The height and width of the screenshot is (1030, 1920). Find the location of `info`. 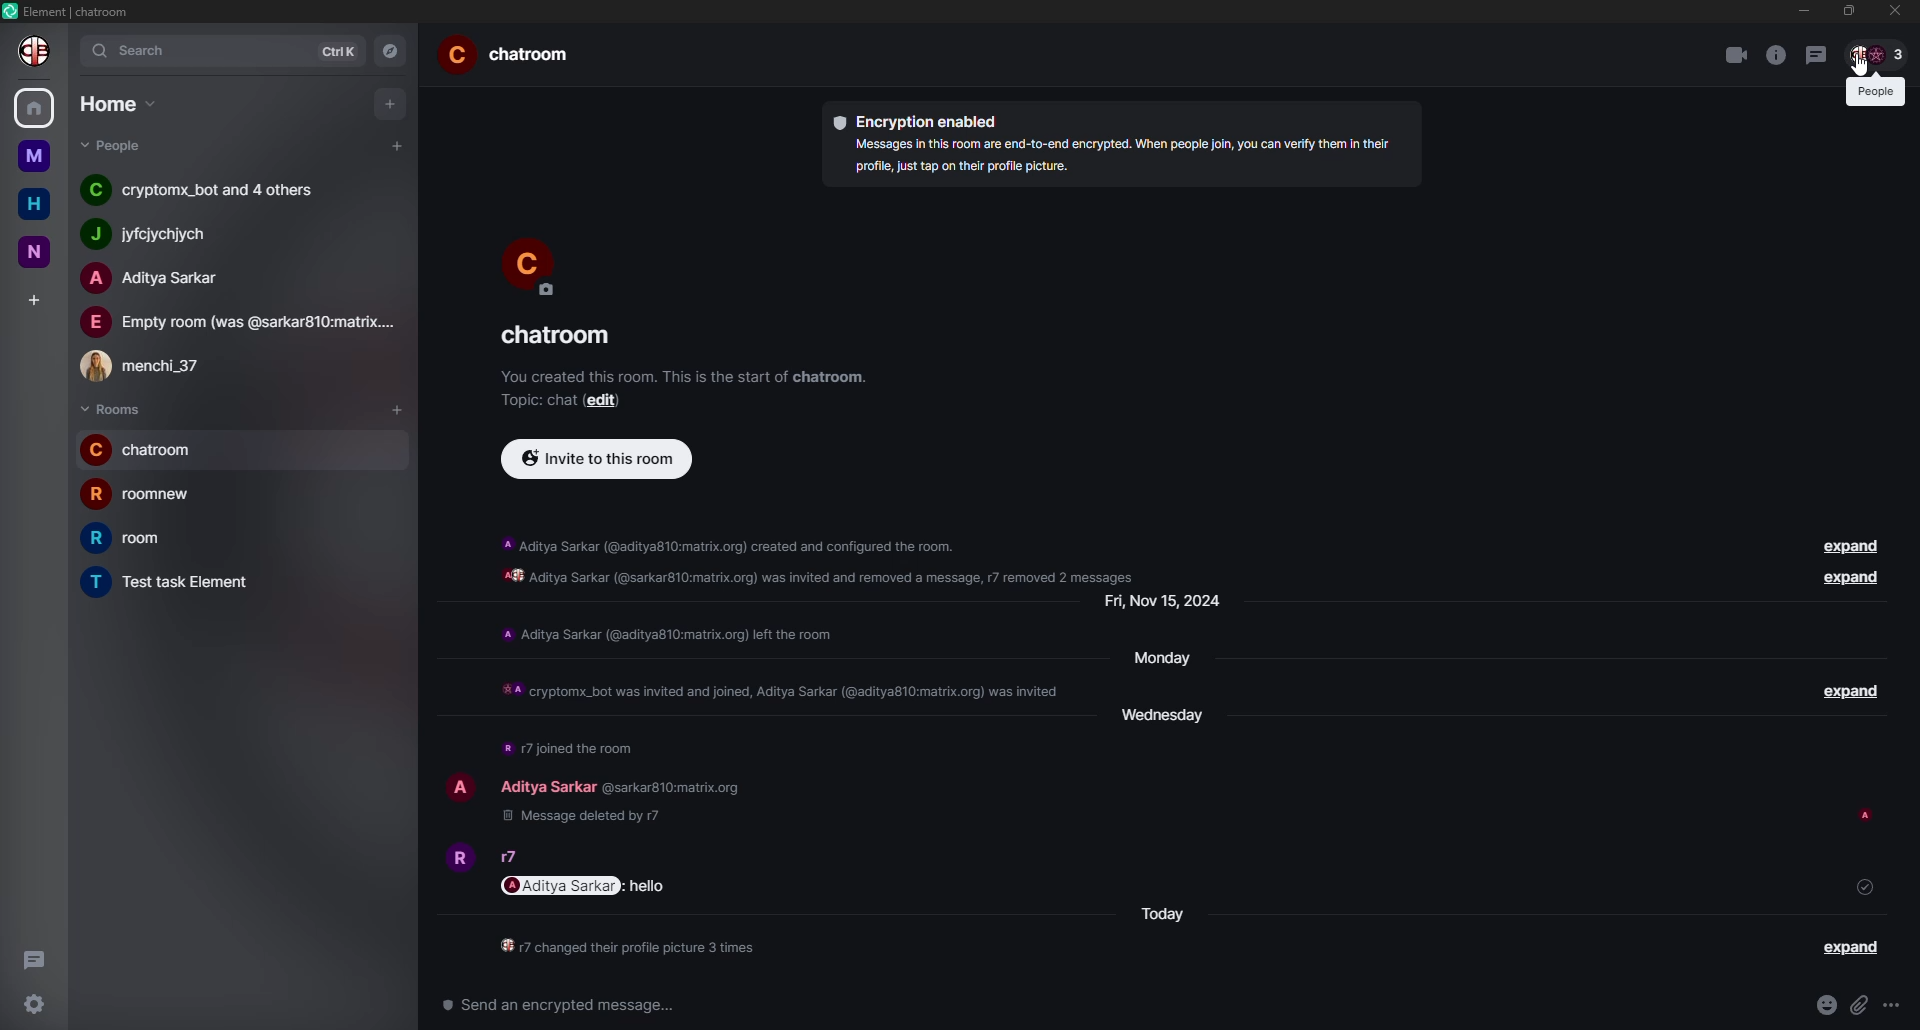

info is located at coordinates (684, 375).